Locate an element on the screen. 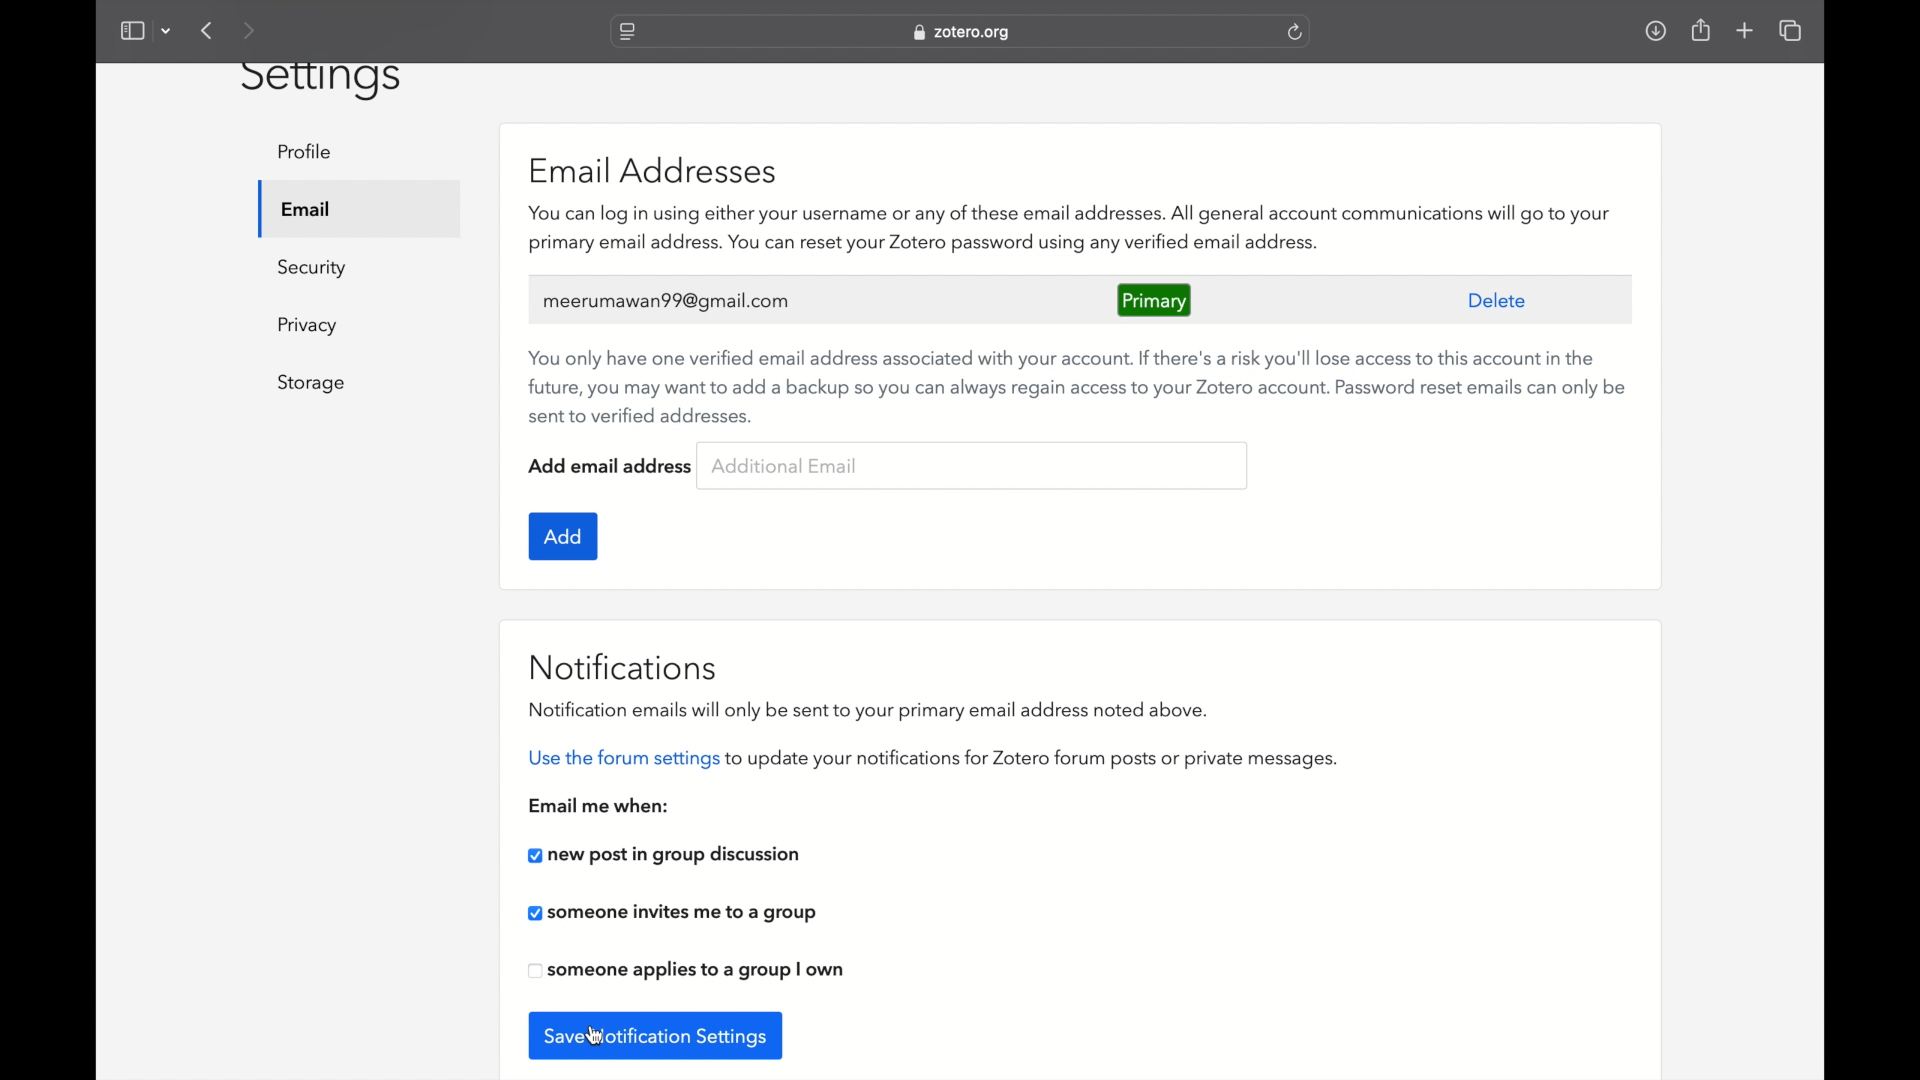 Image resolution: width=1920 pixels, height=1080 pixels. notification emails will only be sent to your primary email address noted above is located at coordinates (864, 711).